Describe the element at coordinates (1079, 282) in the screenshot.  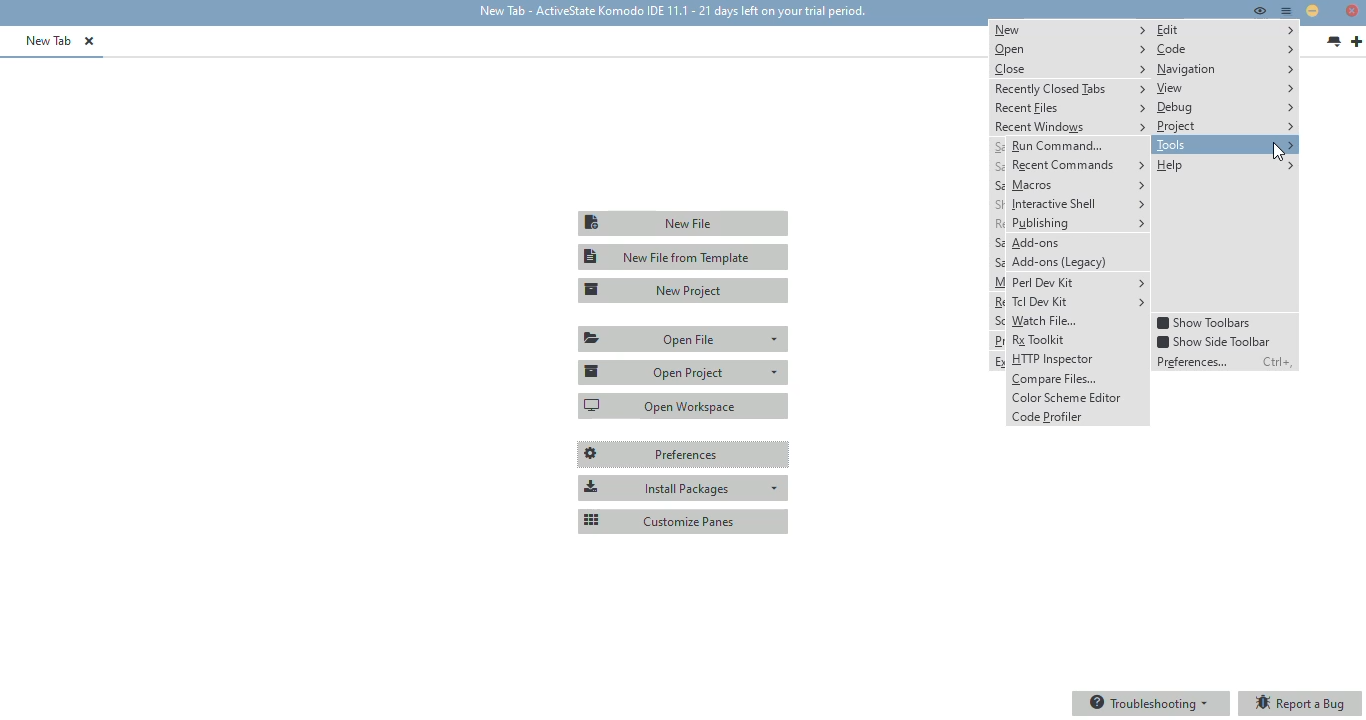
I see `Perl dev kit` at that location.